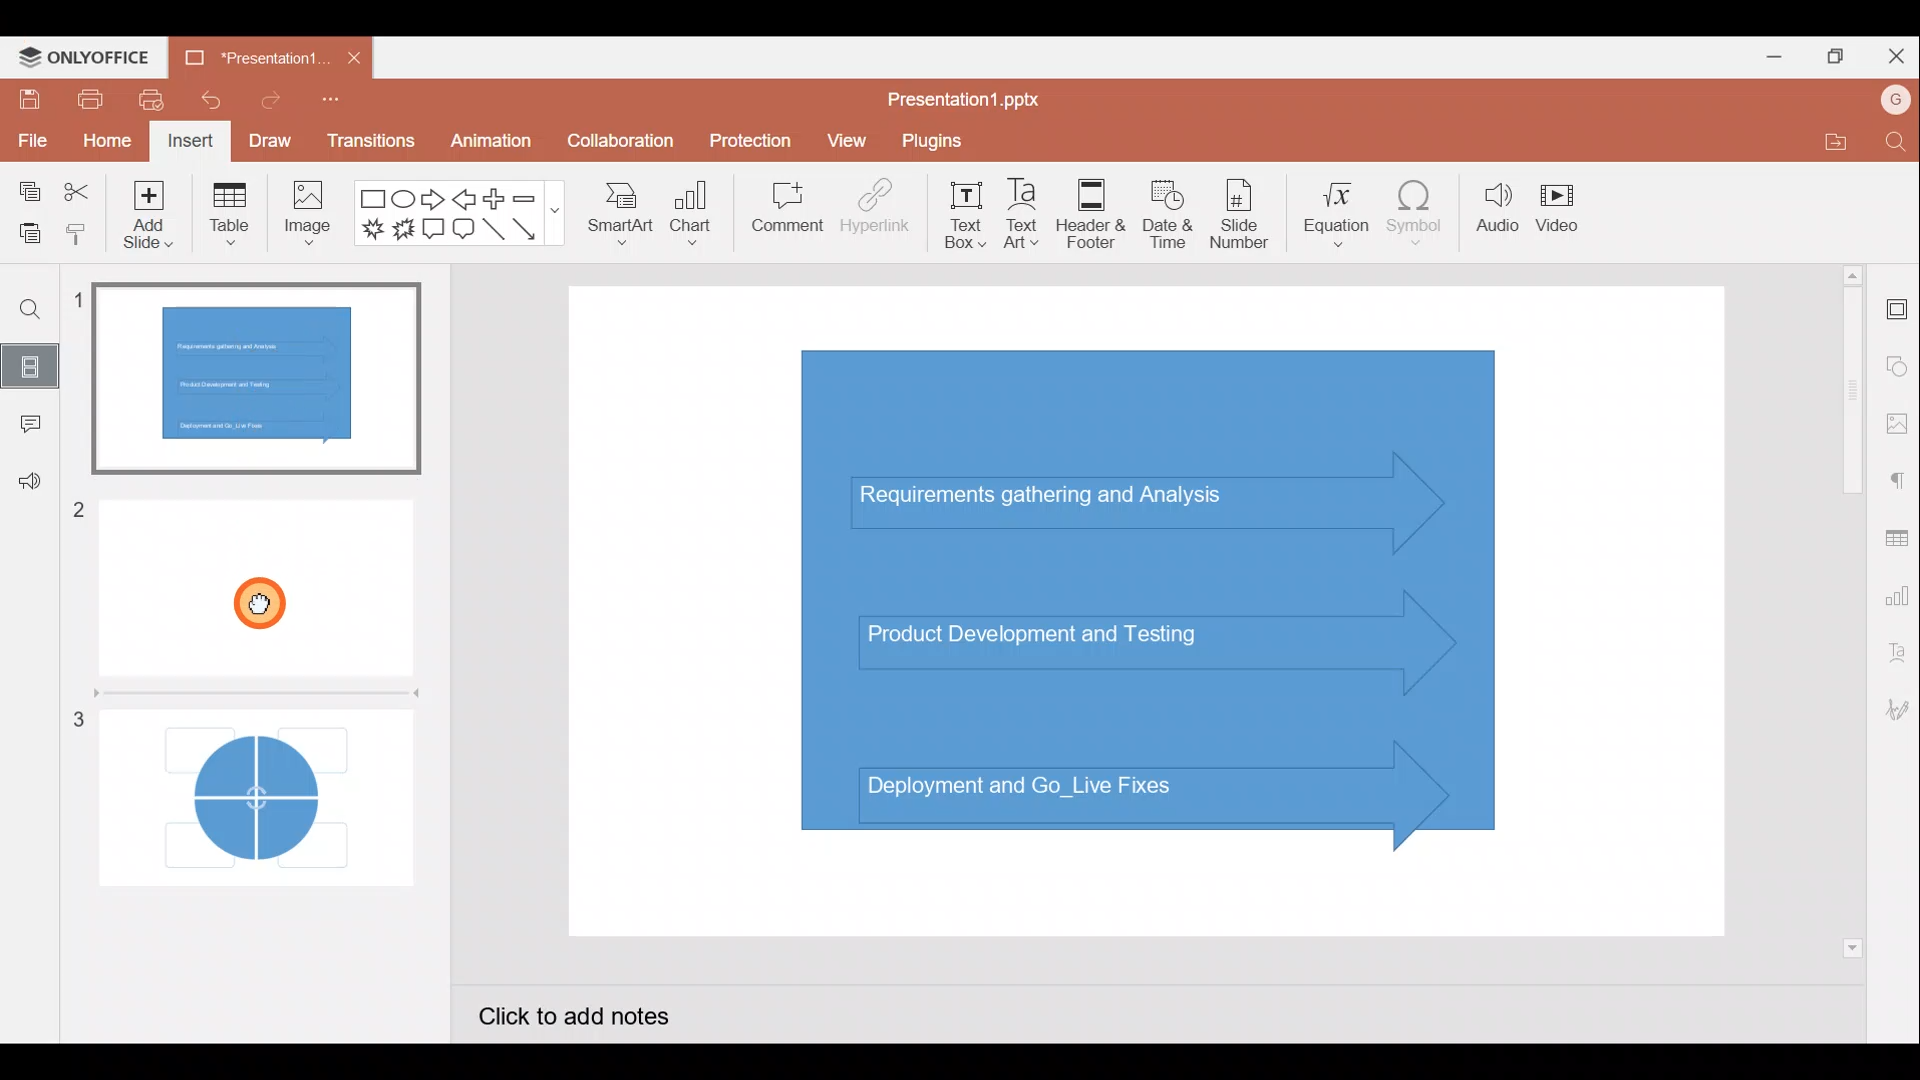 The height and width of the screenshot is (1080, 1920). Describe the element at coordinates (25, 424) in the screenshot. I see `Comment` at that location.